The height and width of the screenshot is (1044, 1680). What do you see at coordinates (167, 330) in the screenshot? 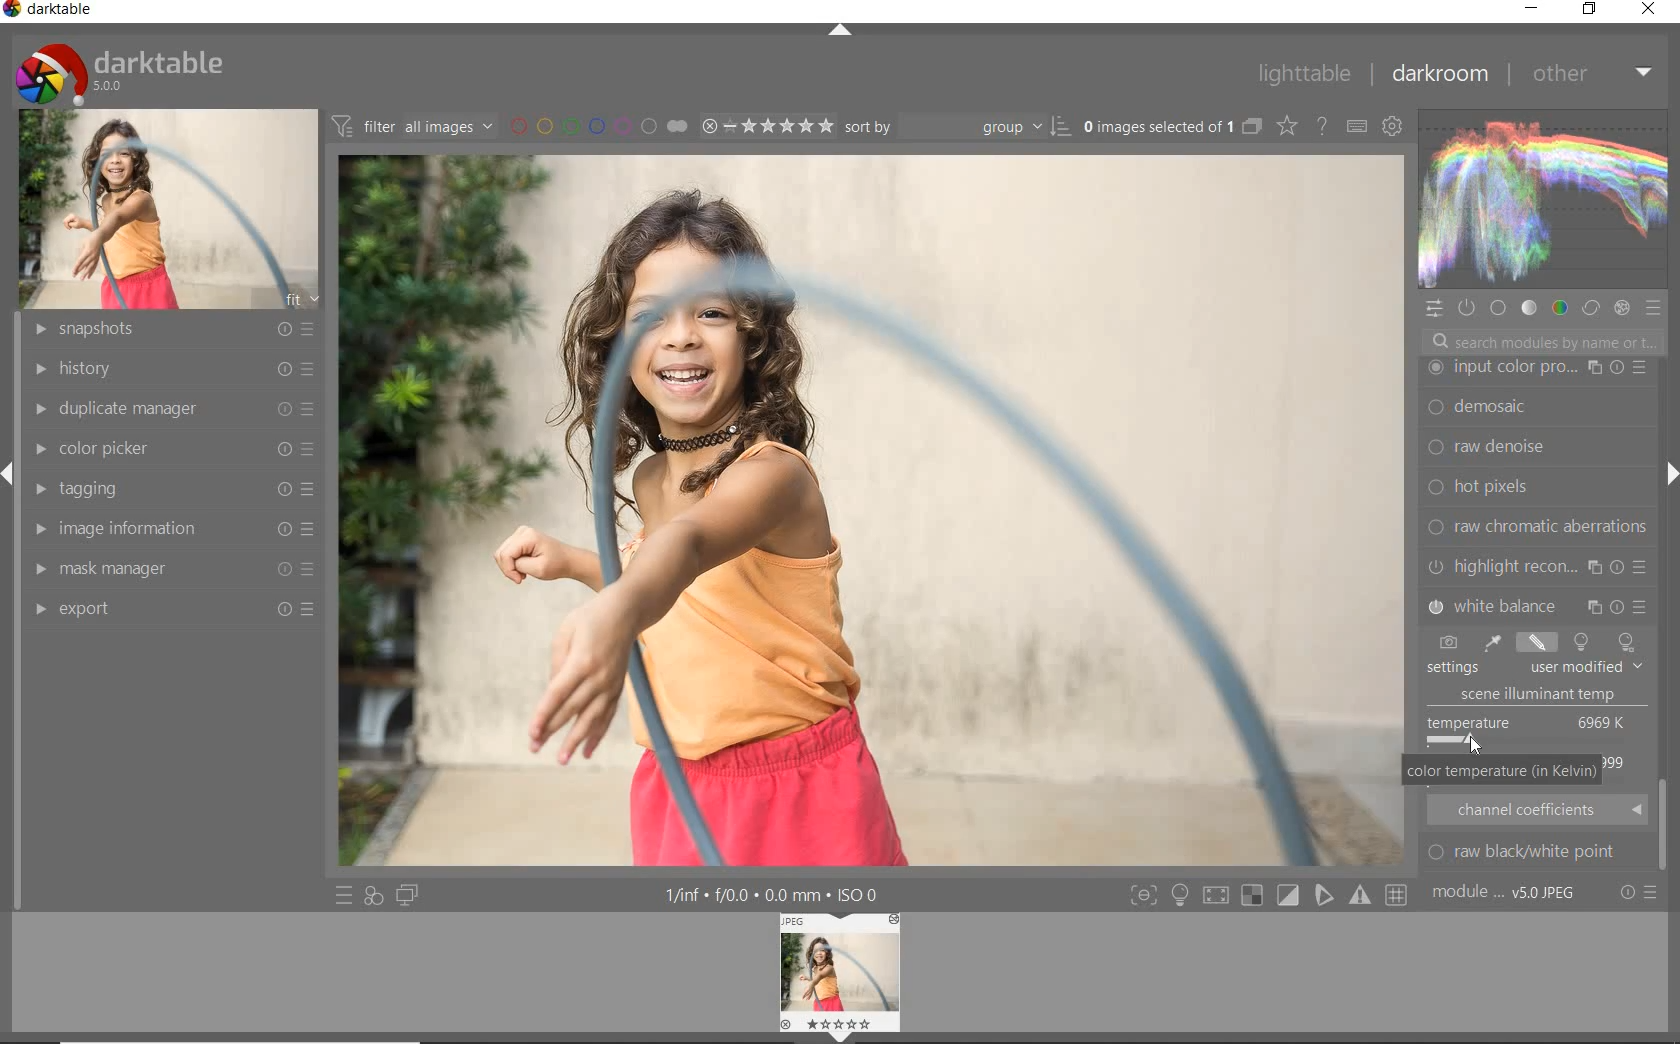
I see `snapshots` at bounding box center [167, 330].